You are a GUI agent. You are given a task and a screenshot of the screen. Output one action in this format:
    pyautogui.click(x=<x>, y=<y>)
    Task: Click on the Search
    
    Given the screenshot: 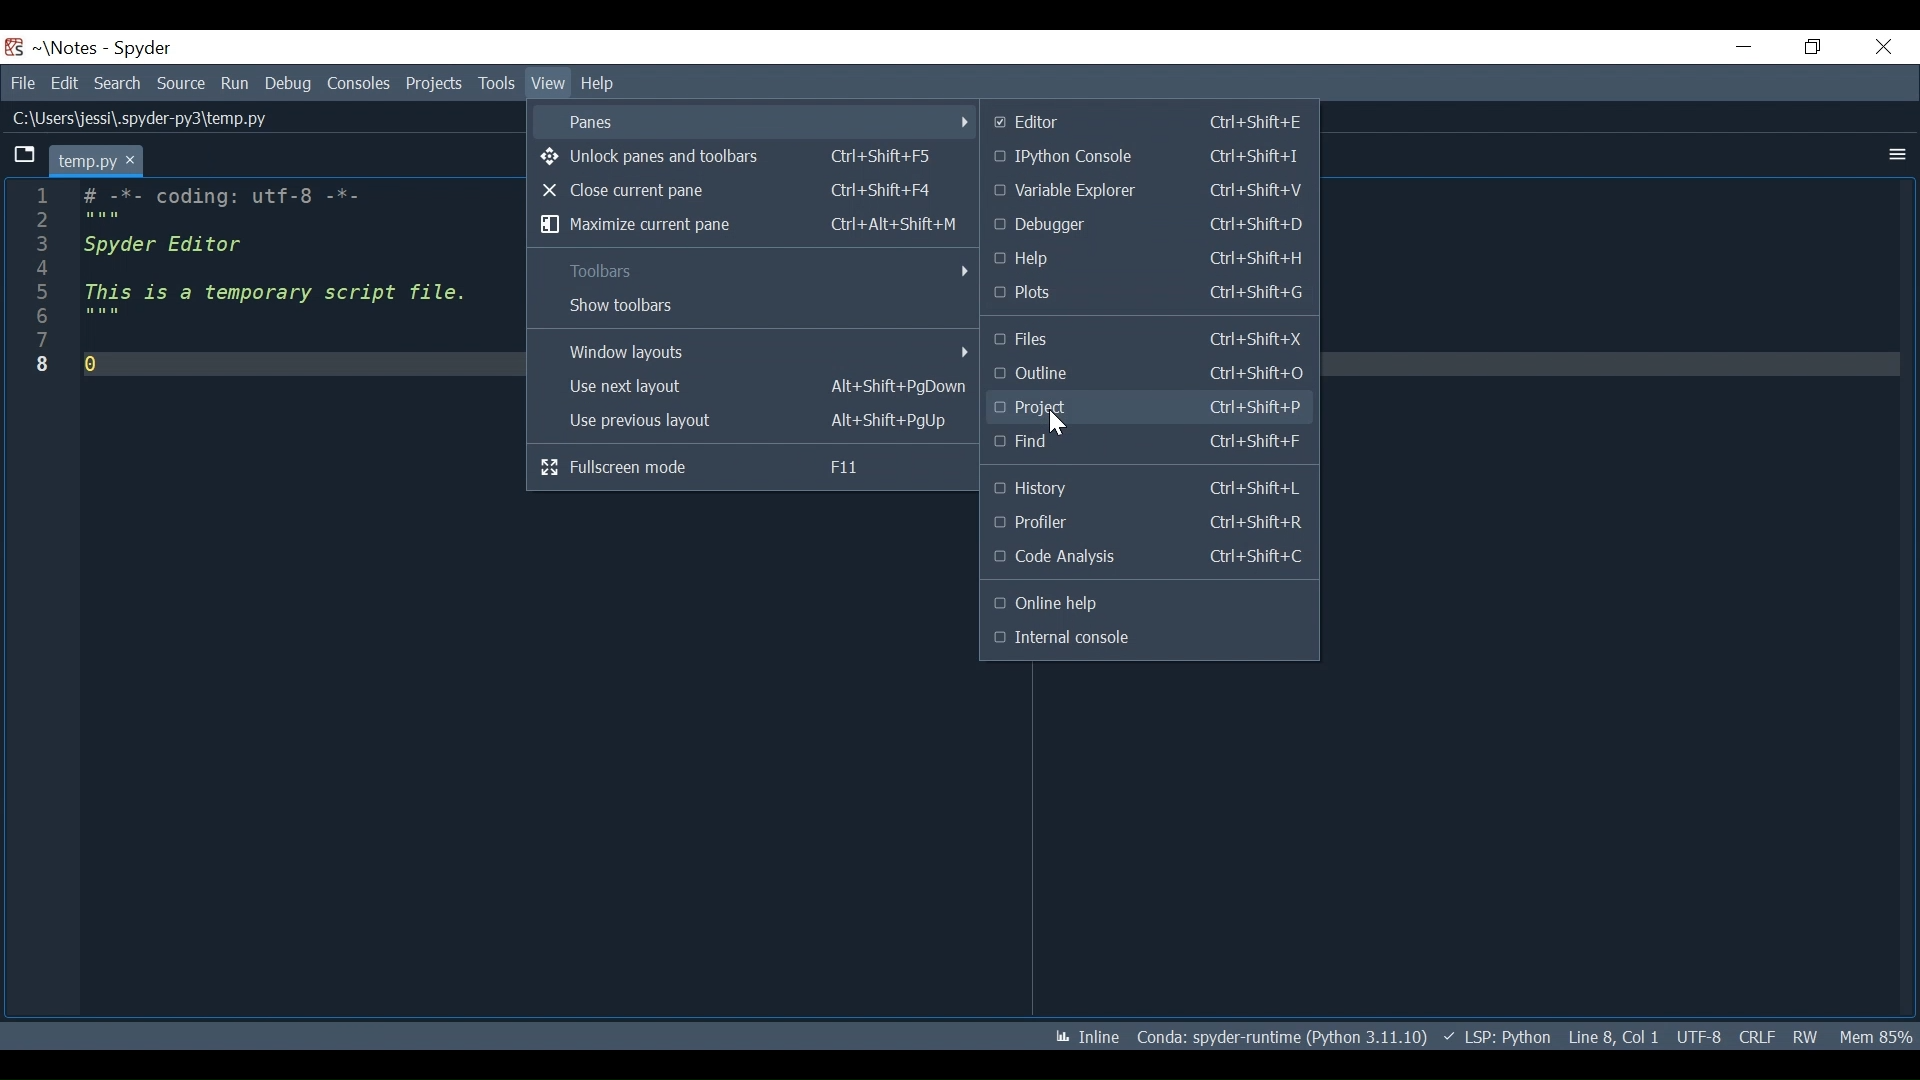 What is the action you would take?
    pyautogui.click(x=117, y=83)
    